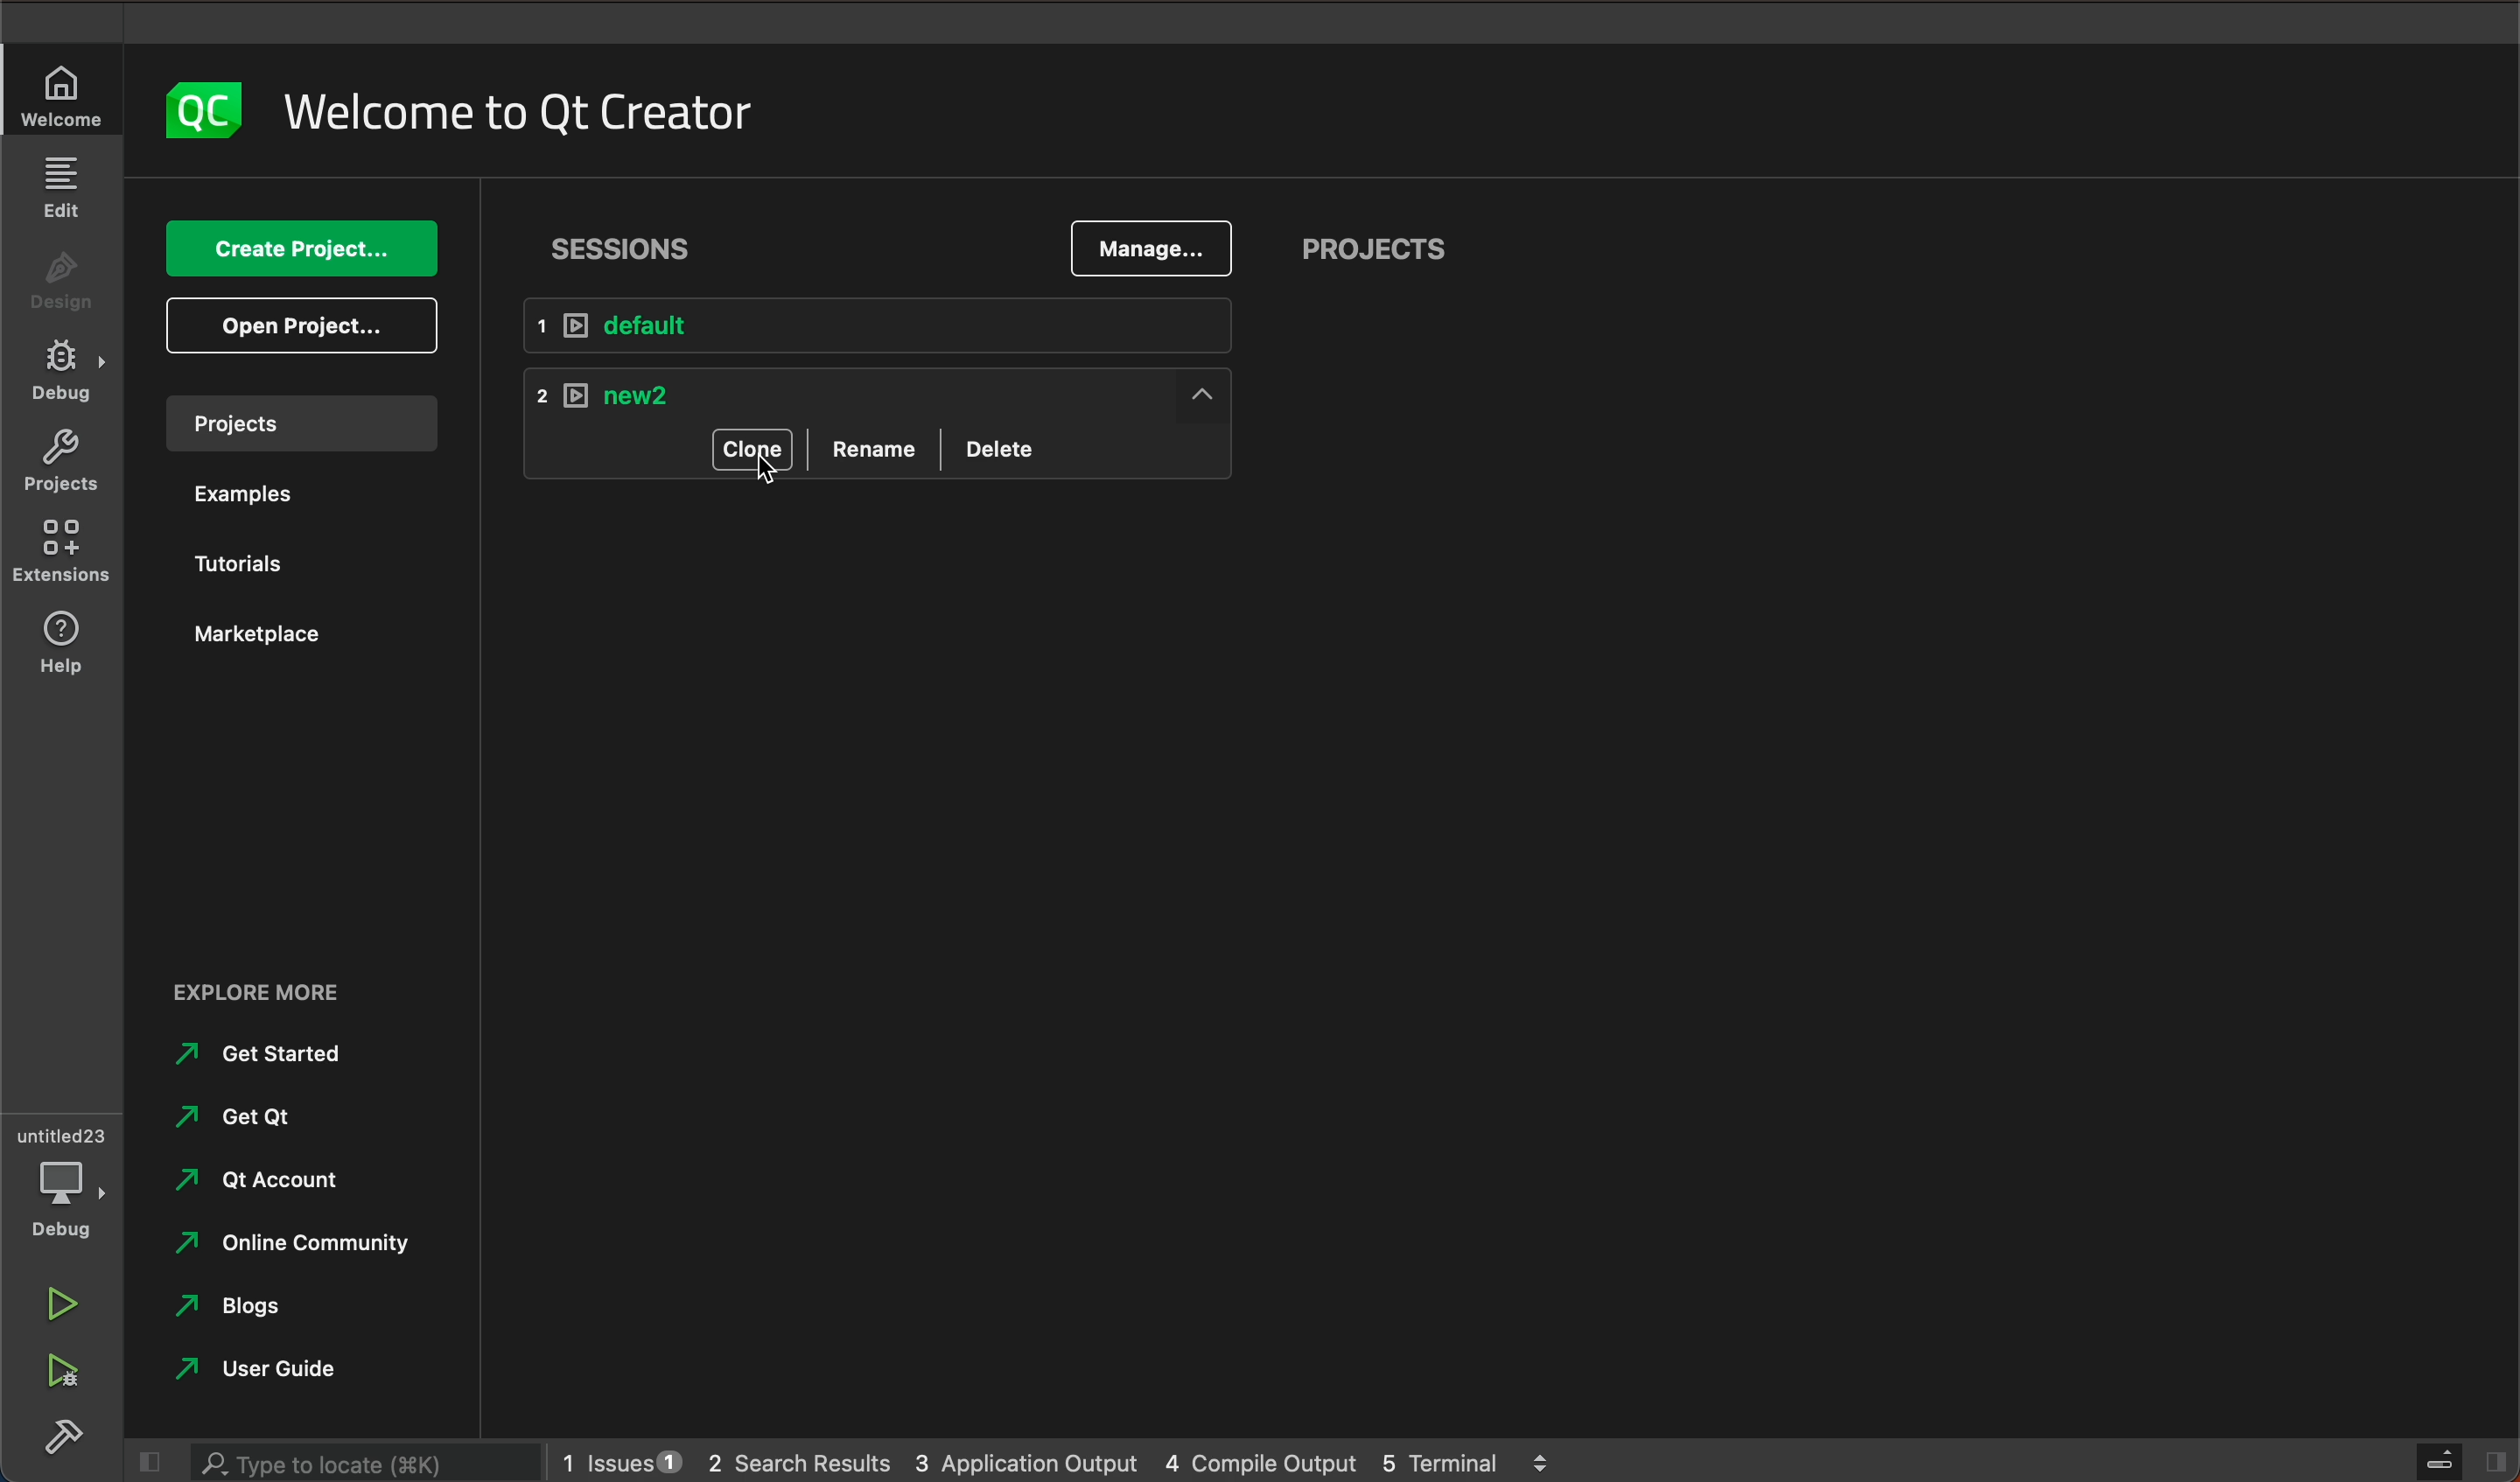 The width and height of the screenshot is (2520, 1482). I want to click on sessions, so click(623, 250).